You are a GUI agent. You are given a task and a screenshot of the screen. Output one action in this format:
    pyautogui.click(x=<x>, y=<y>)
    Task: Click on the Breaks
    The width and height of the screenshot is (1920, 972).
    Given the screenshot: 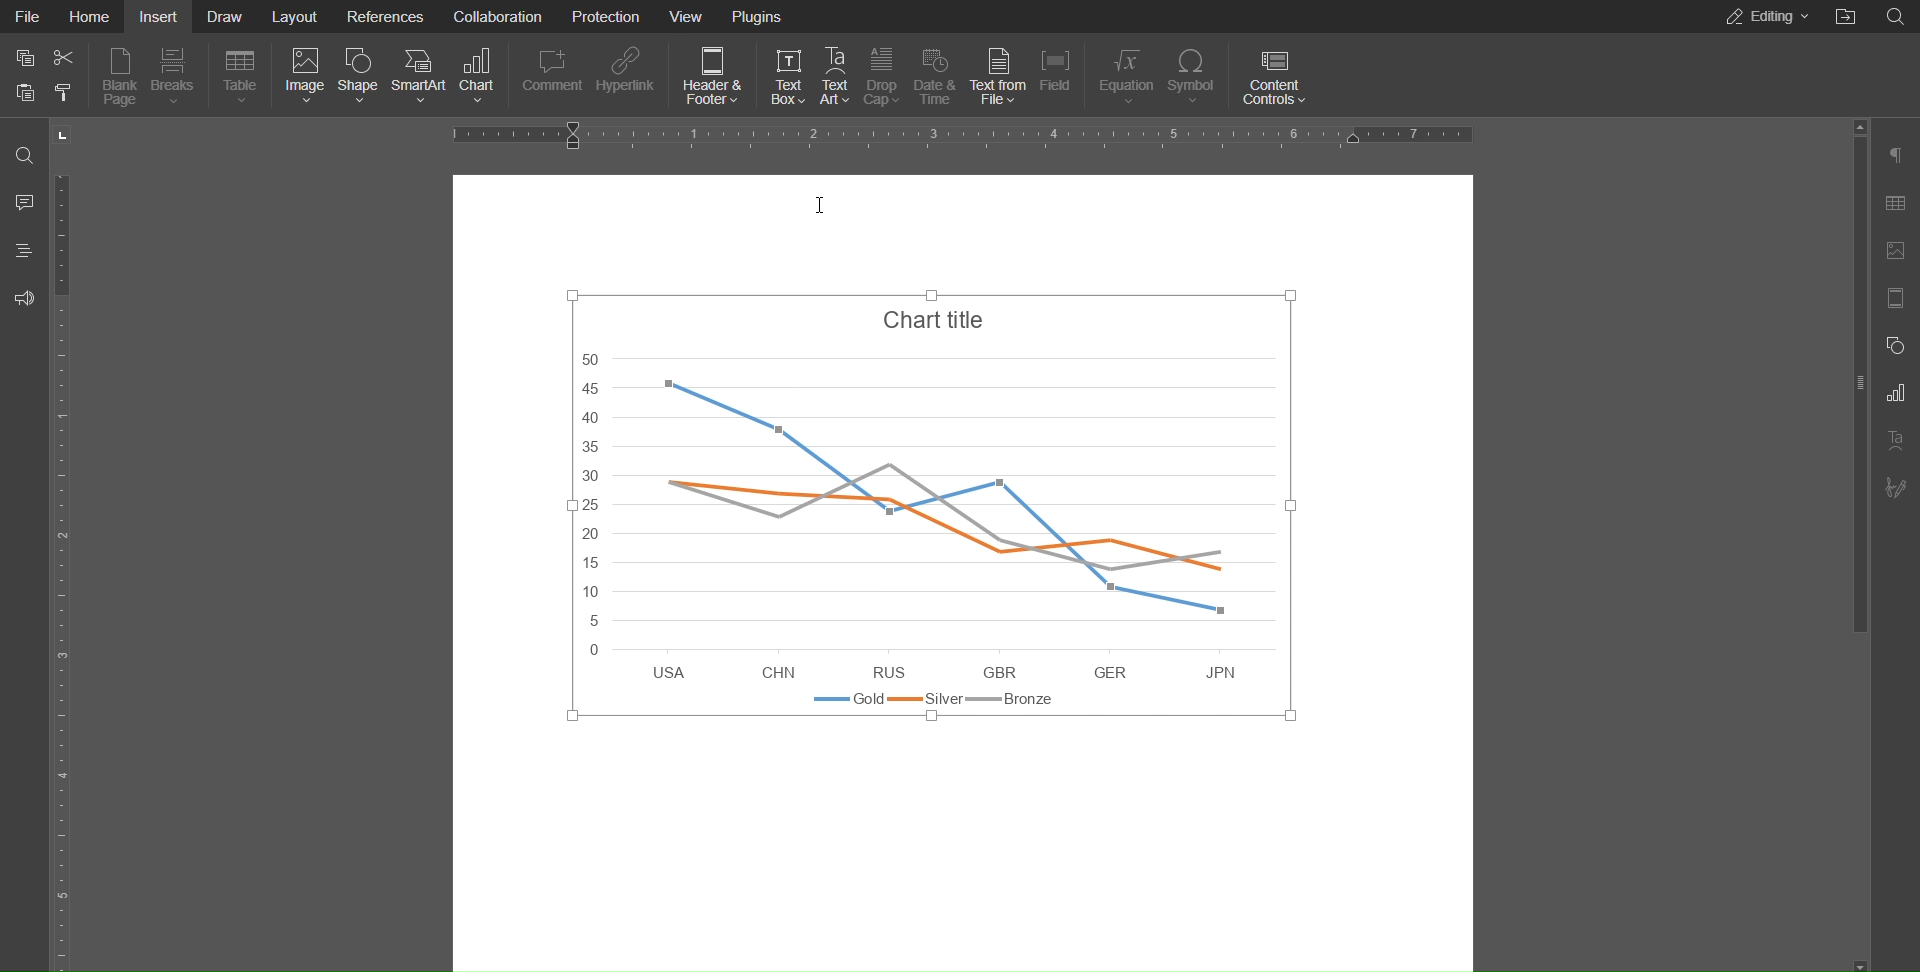 What is the action you would take?
    pyautogui.click(x=173, y=78)
    